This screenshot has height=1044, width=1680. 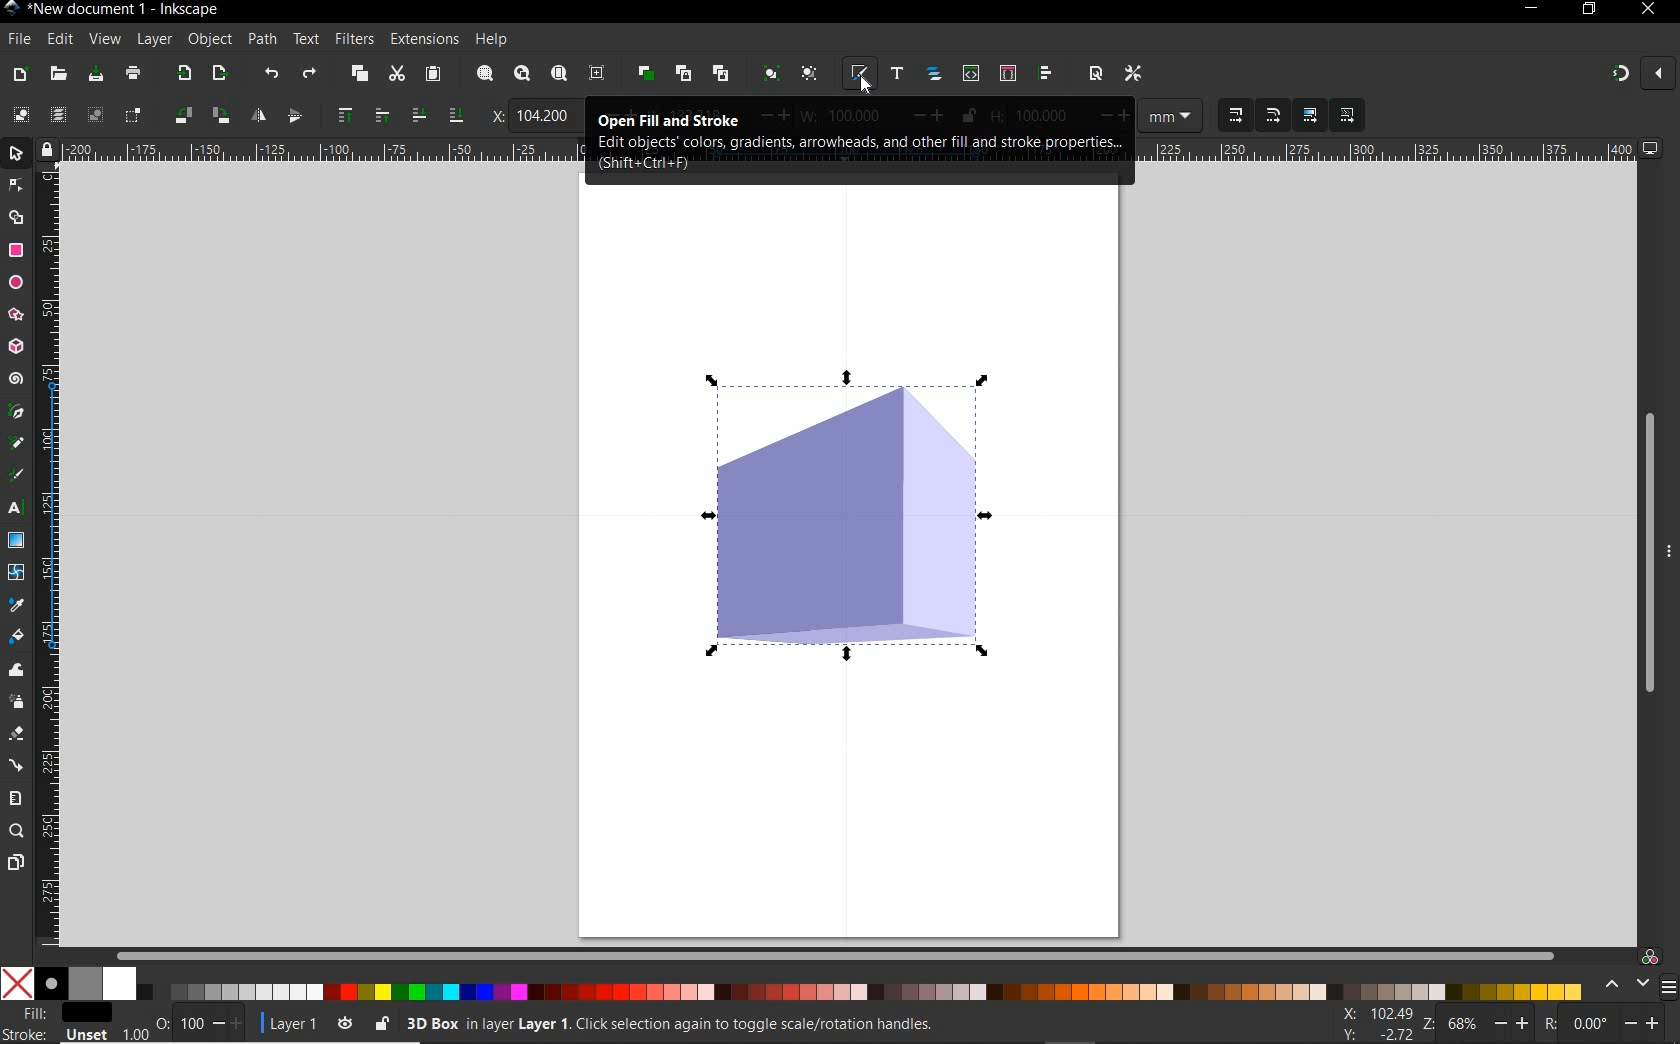 What do you see at coordinates (895, 75) in the screenshot?
I see `OPEN TEXT` at bounding box center [895, 75].